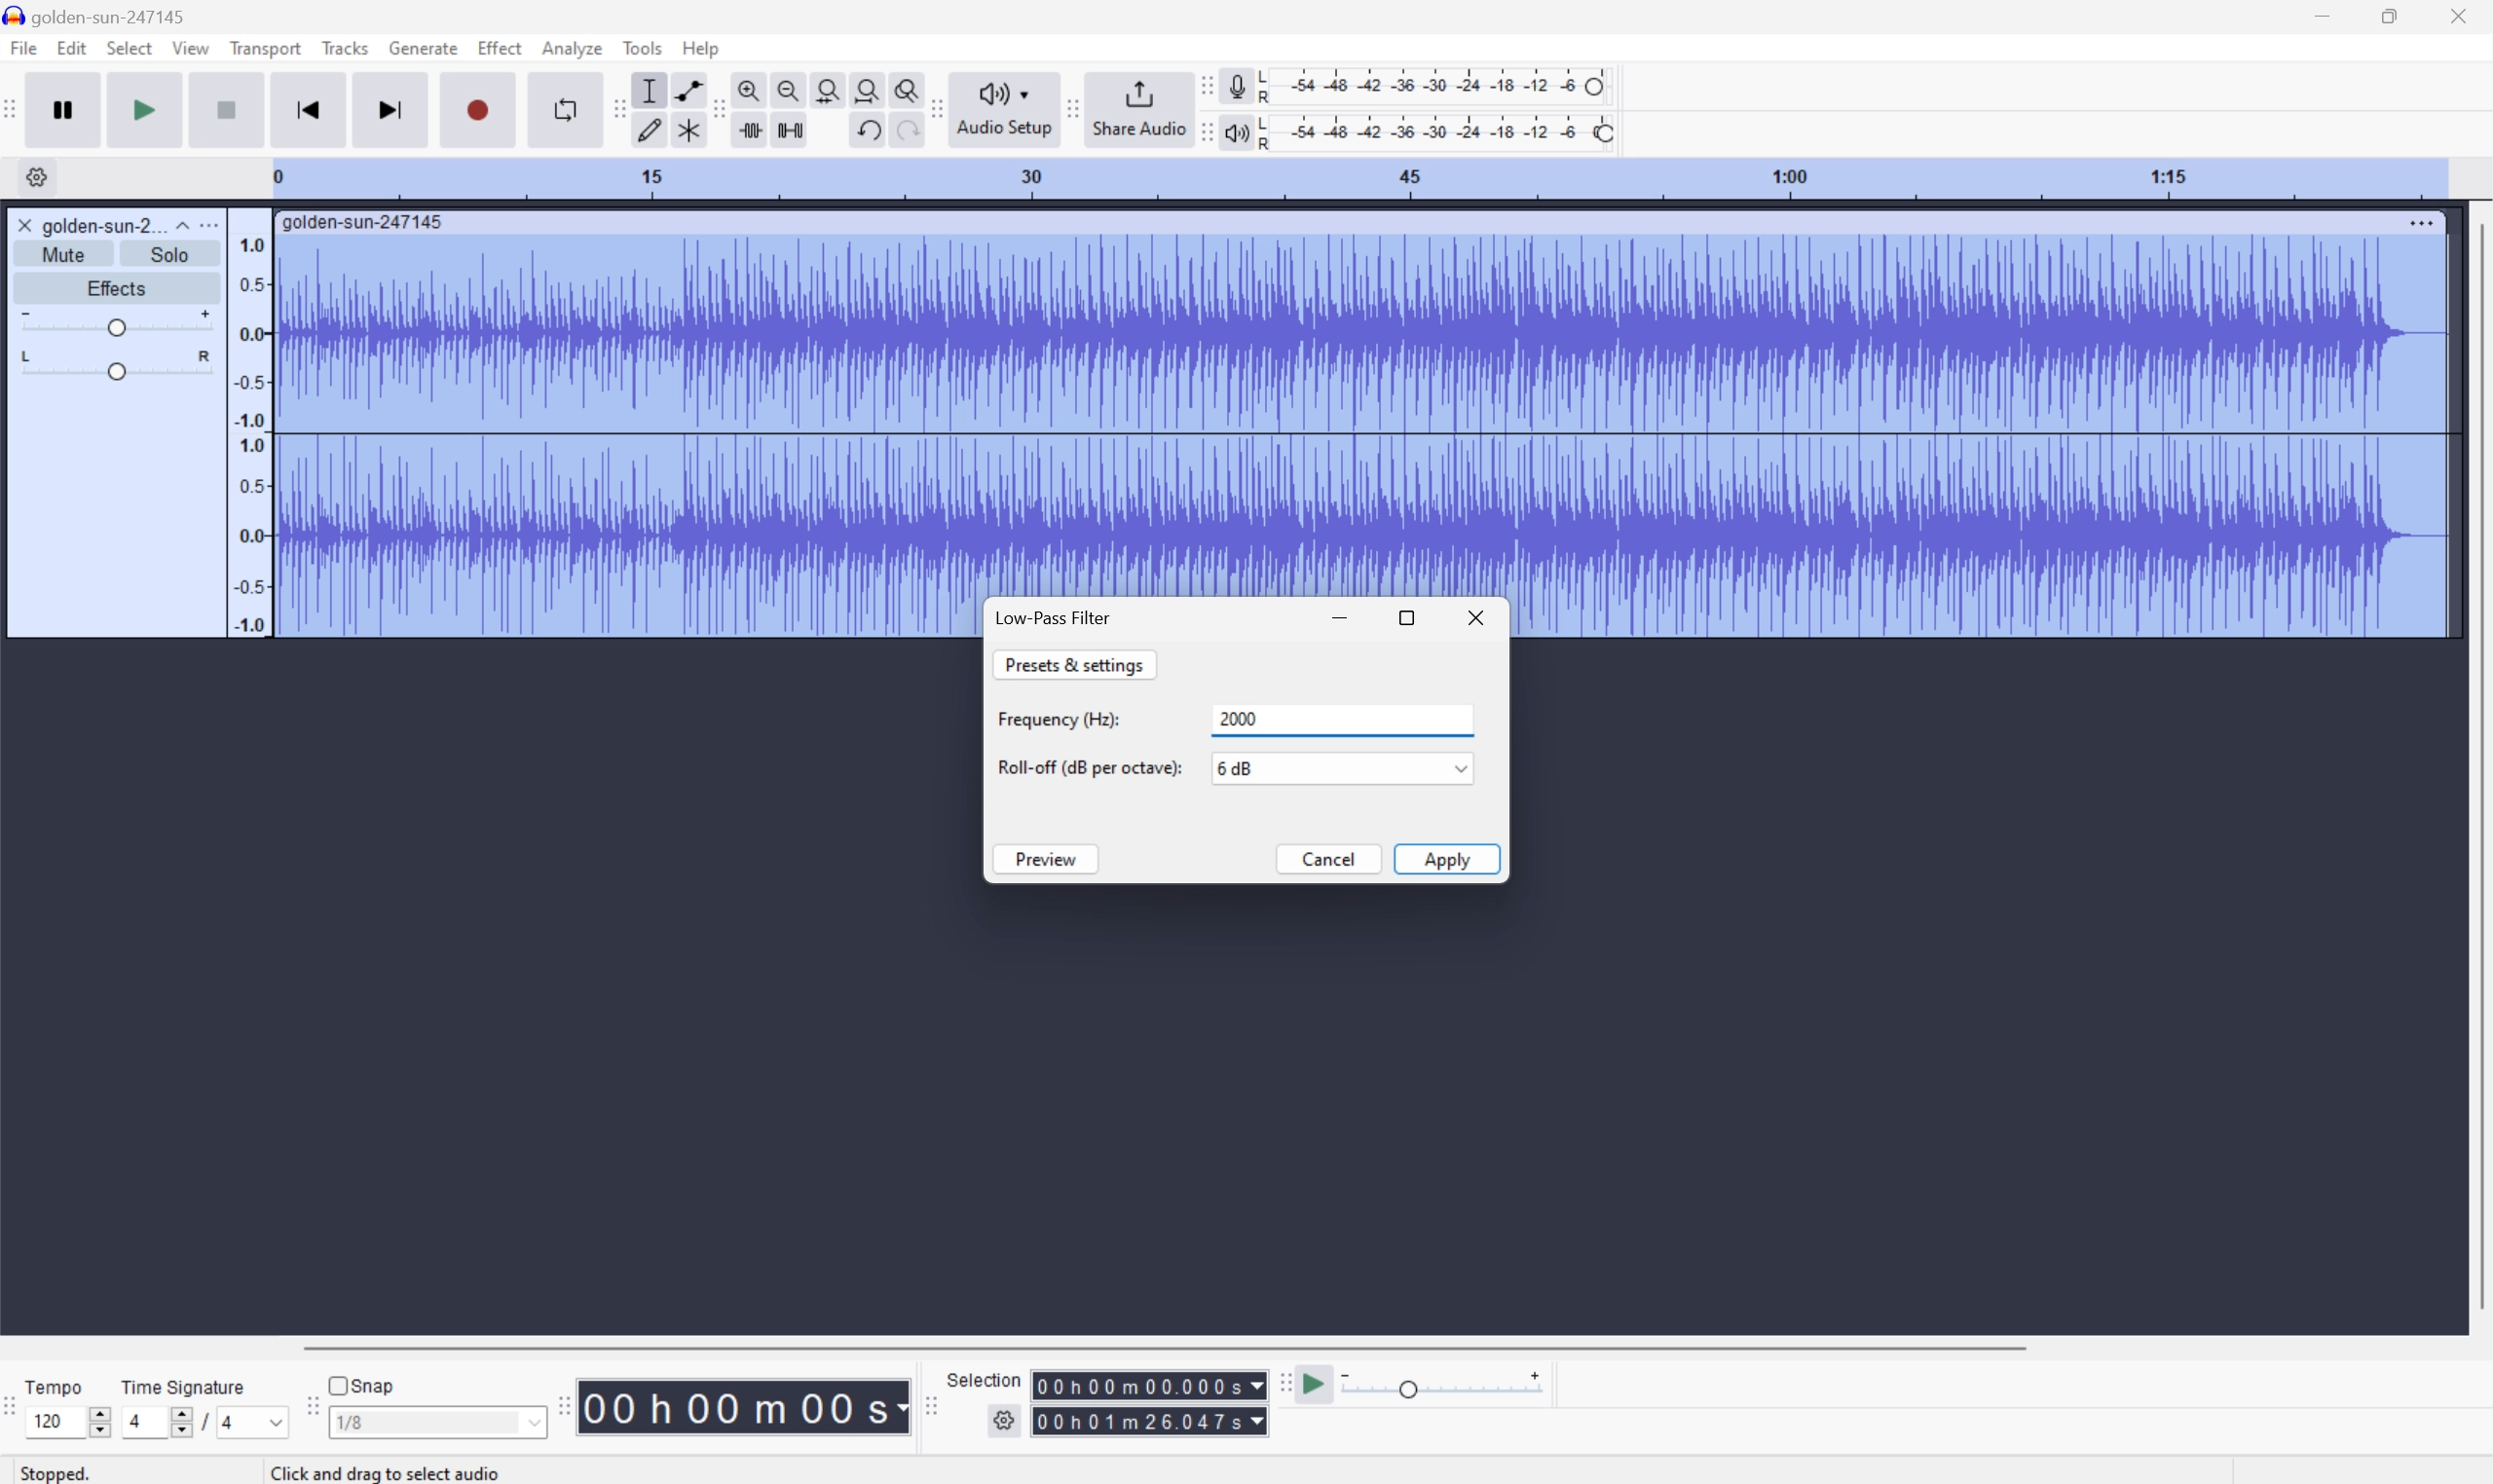 The height and width of the screenshot is (1484, 2493). Describe the element at coordinates (59, 1384) in the screenshot. I see `Tempo` at that location.